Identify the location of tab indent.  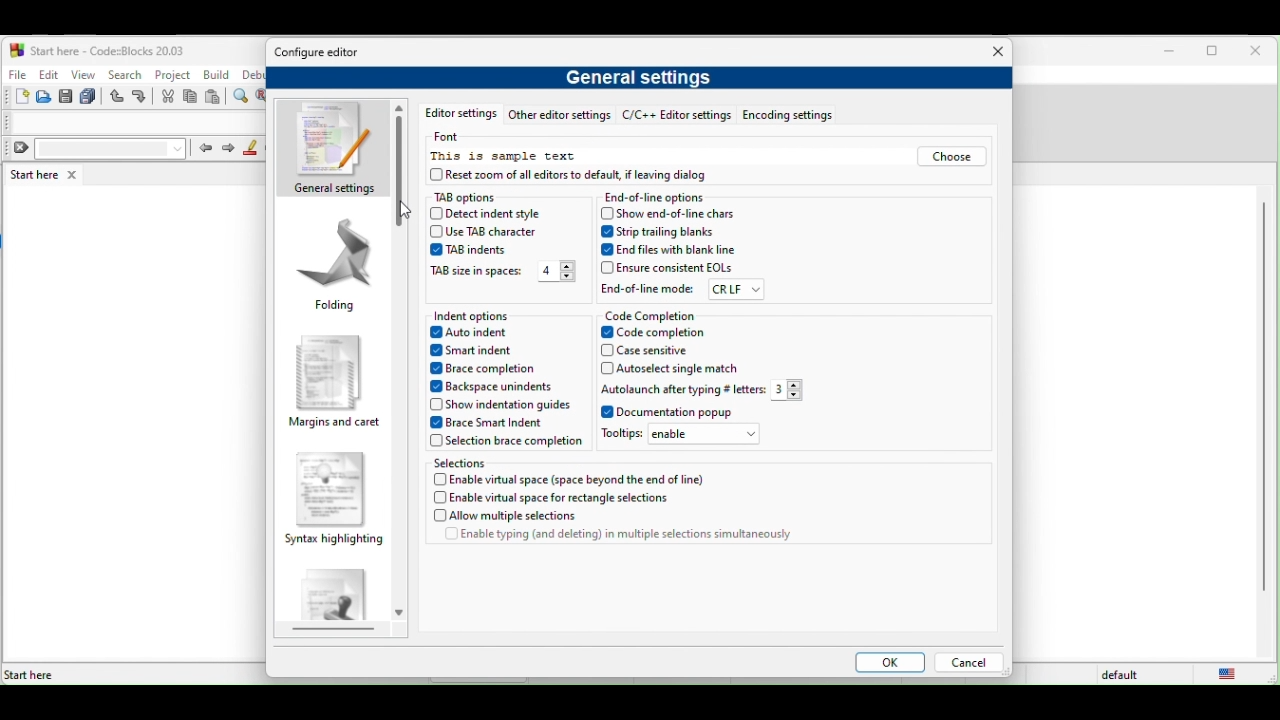
(467, 250).